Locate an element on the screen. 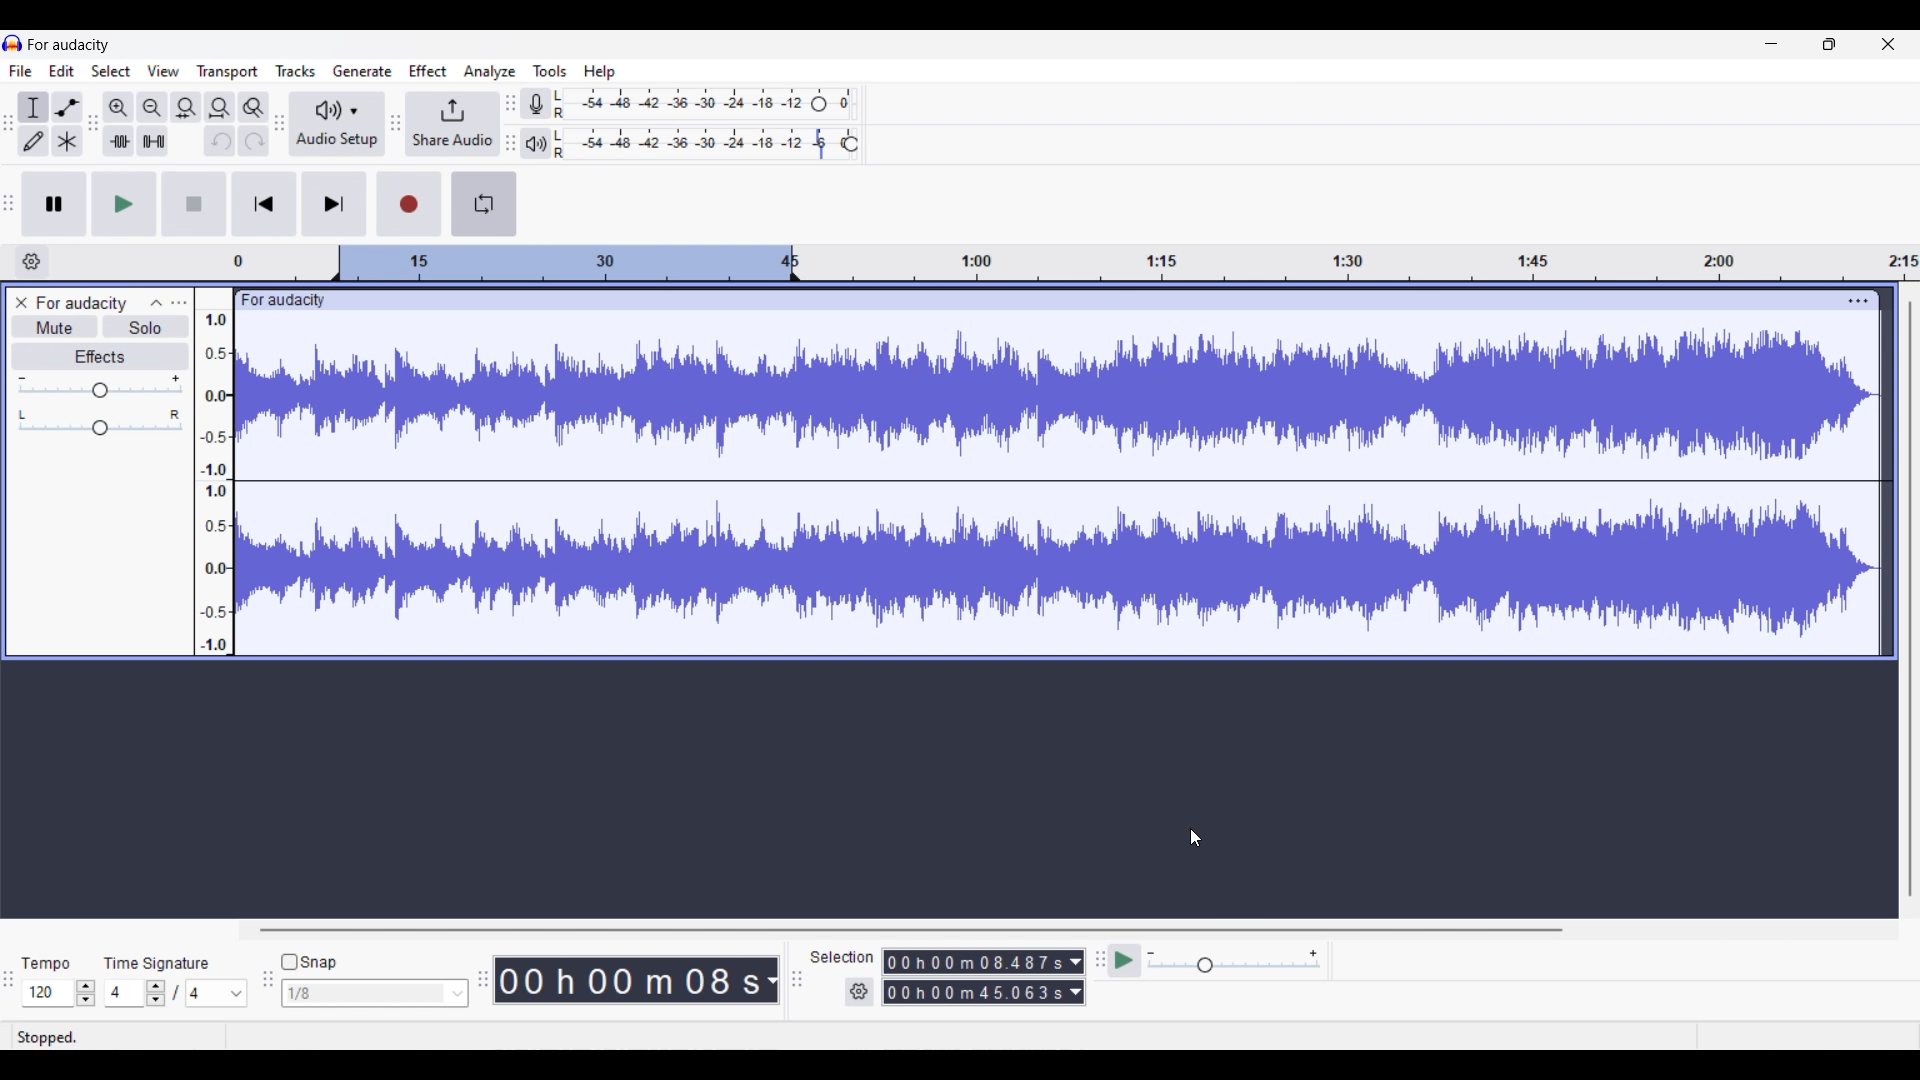  Current track is located at coordinates (1041, 473).